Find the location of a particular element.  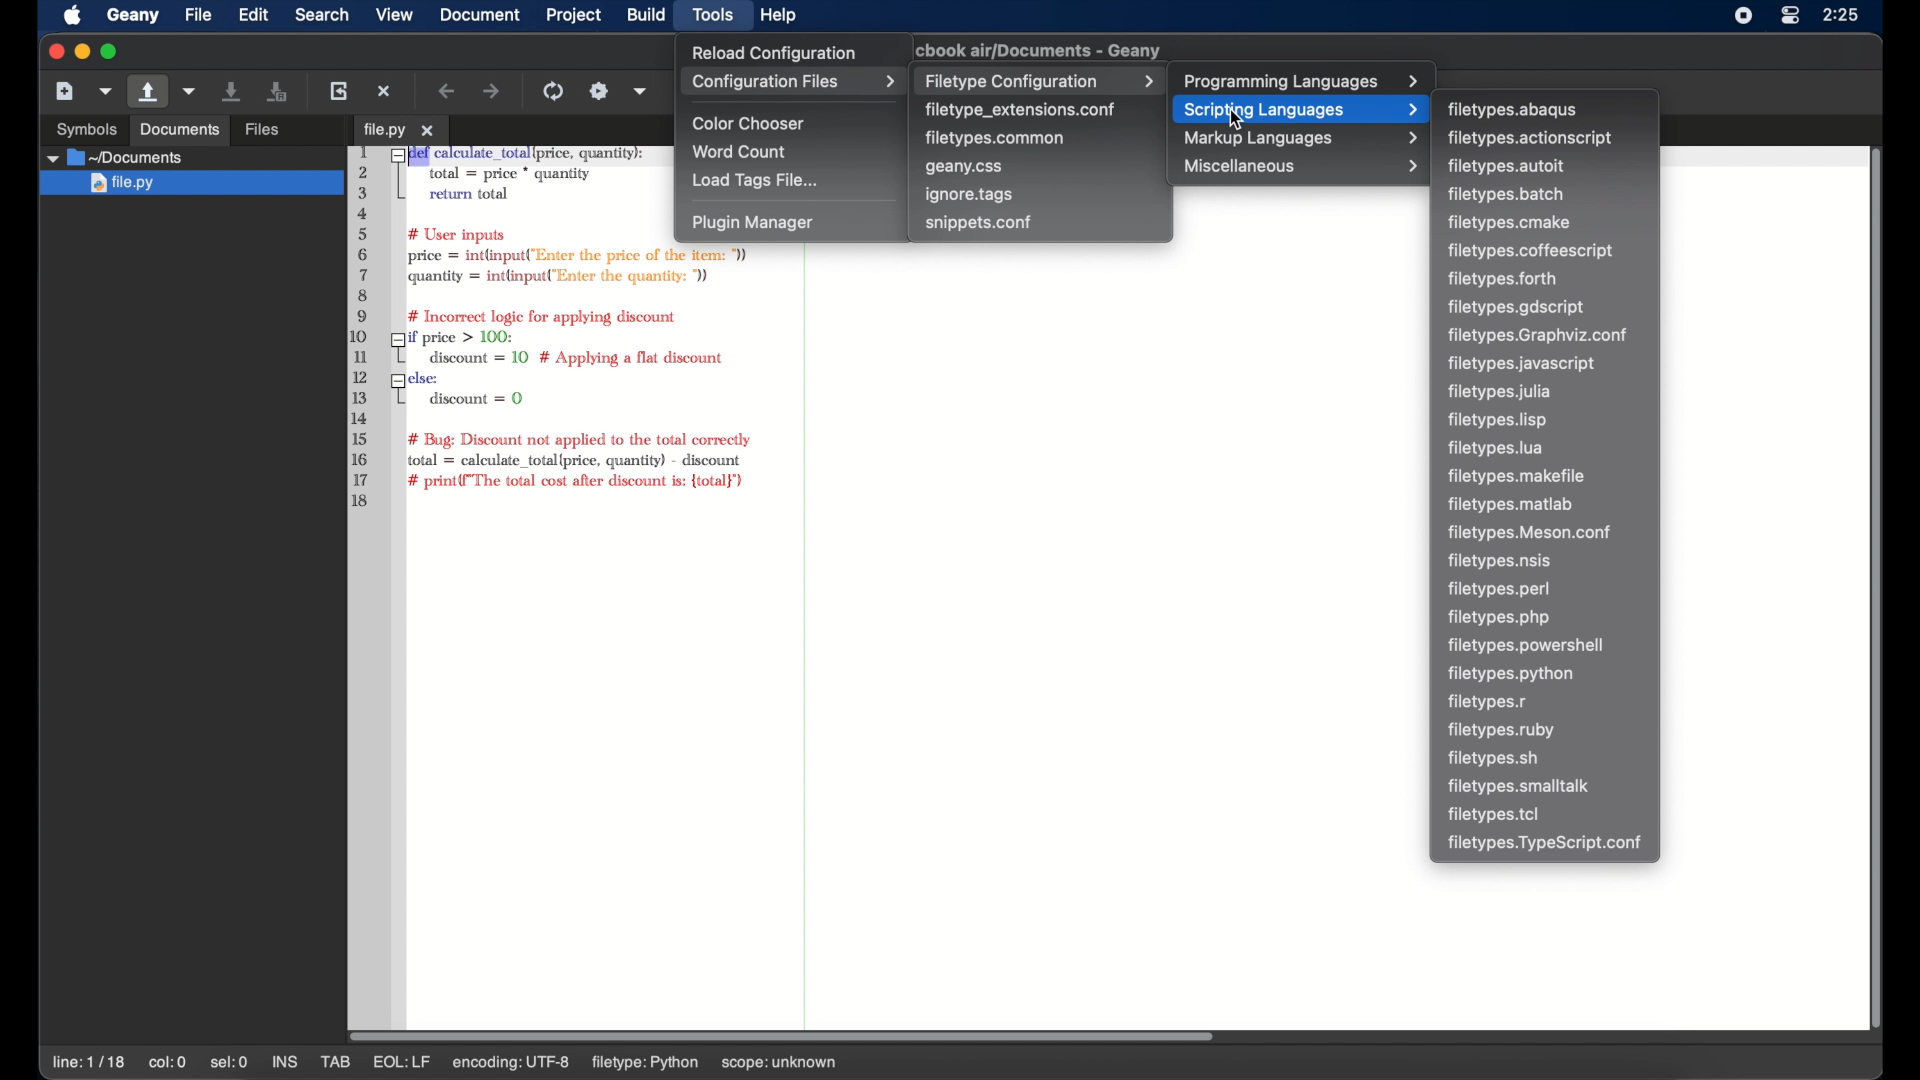

compile the current file is located at coordinates (556, 91).